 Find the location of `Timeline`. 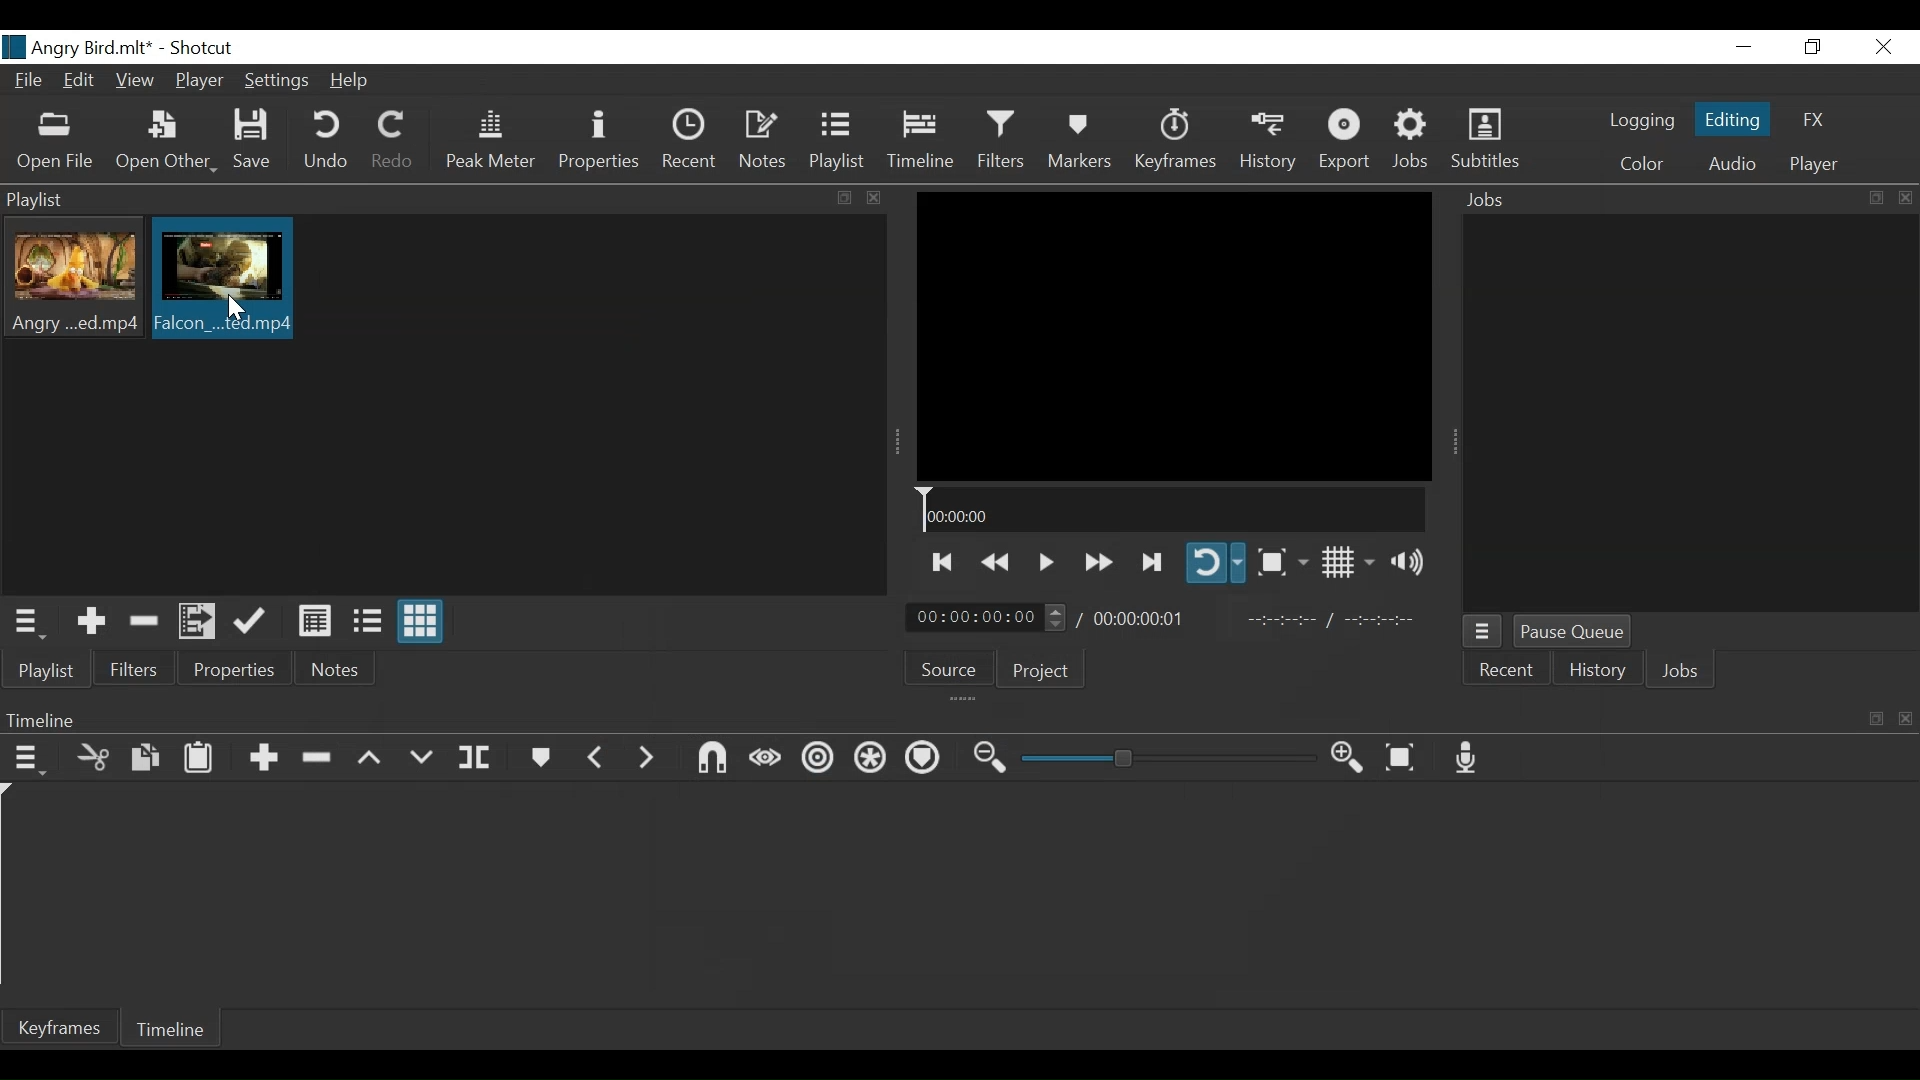

Timeline is located at coordinates (922, 140).